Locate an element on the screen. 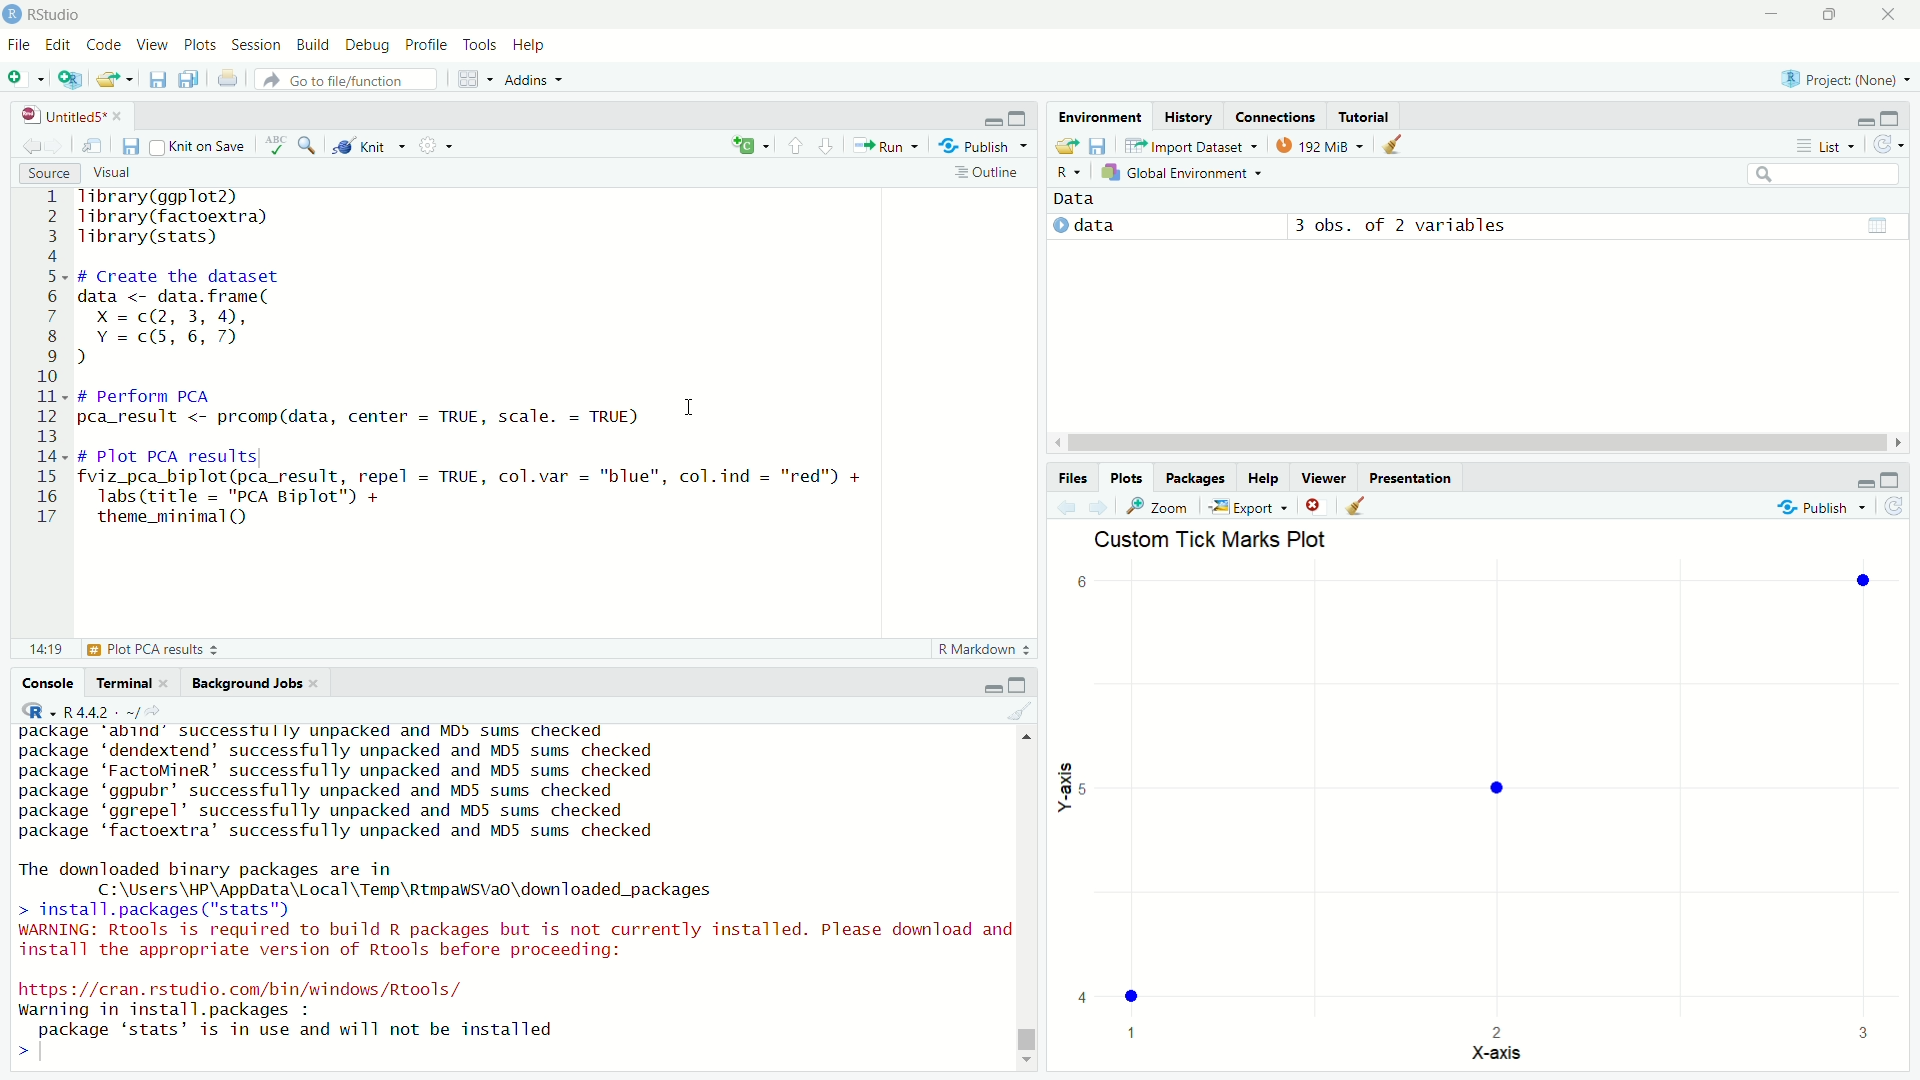 The width and height of the screenshot is (1920, 1080). data is located at coordinates (1090, 227).